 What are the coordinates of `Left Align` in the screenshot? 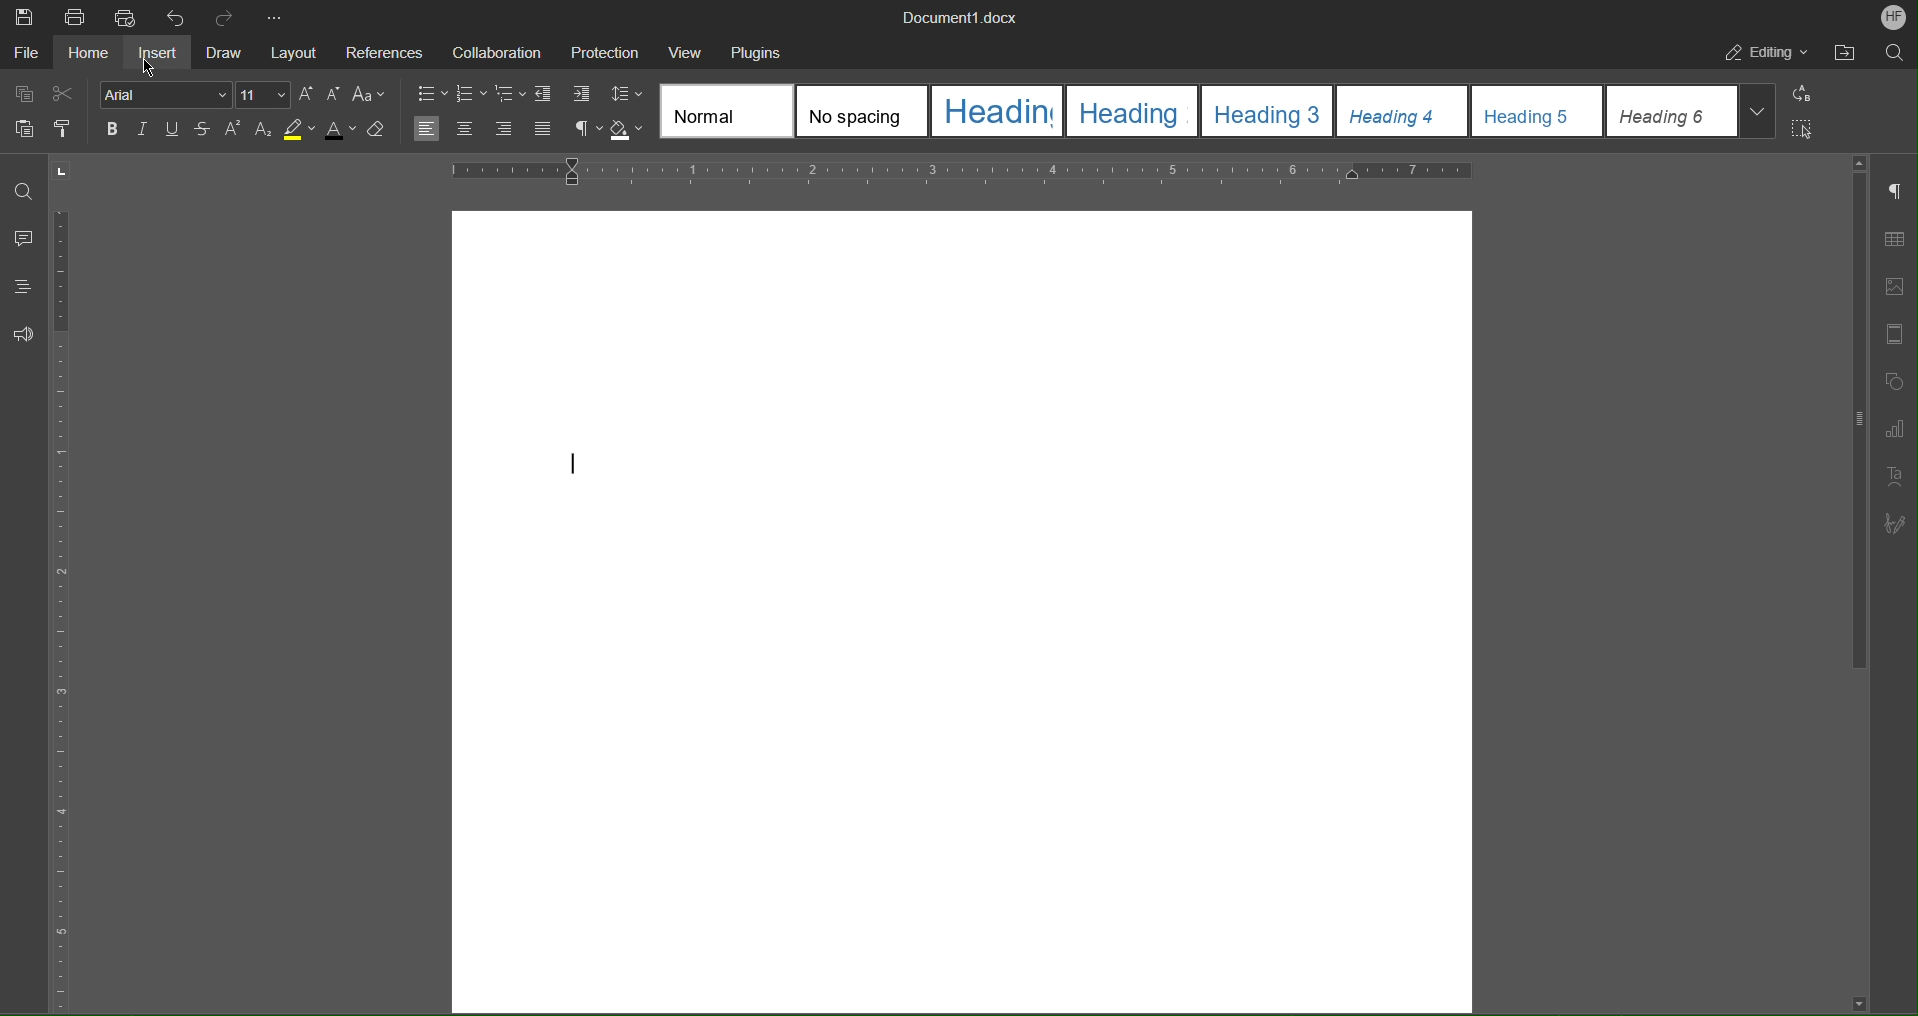 It's located at (425, 129).